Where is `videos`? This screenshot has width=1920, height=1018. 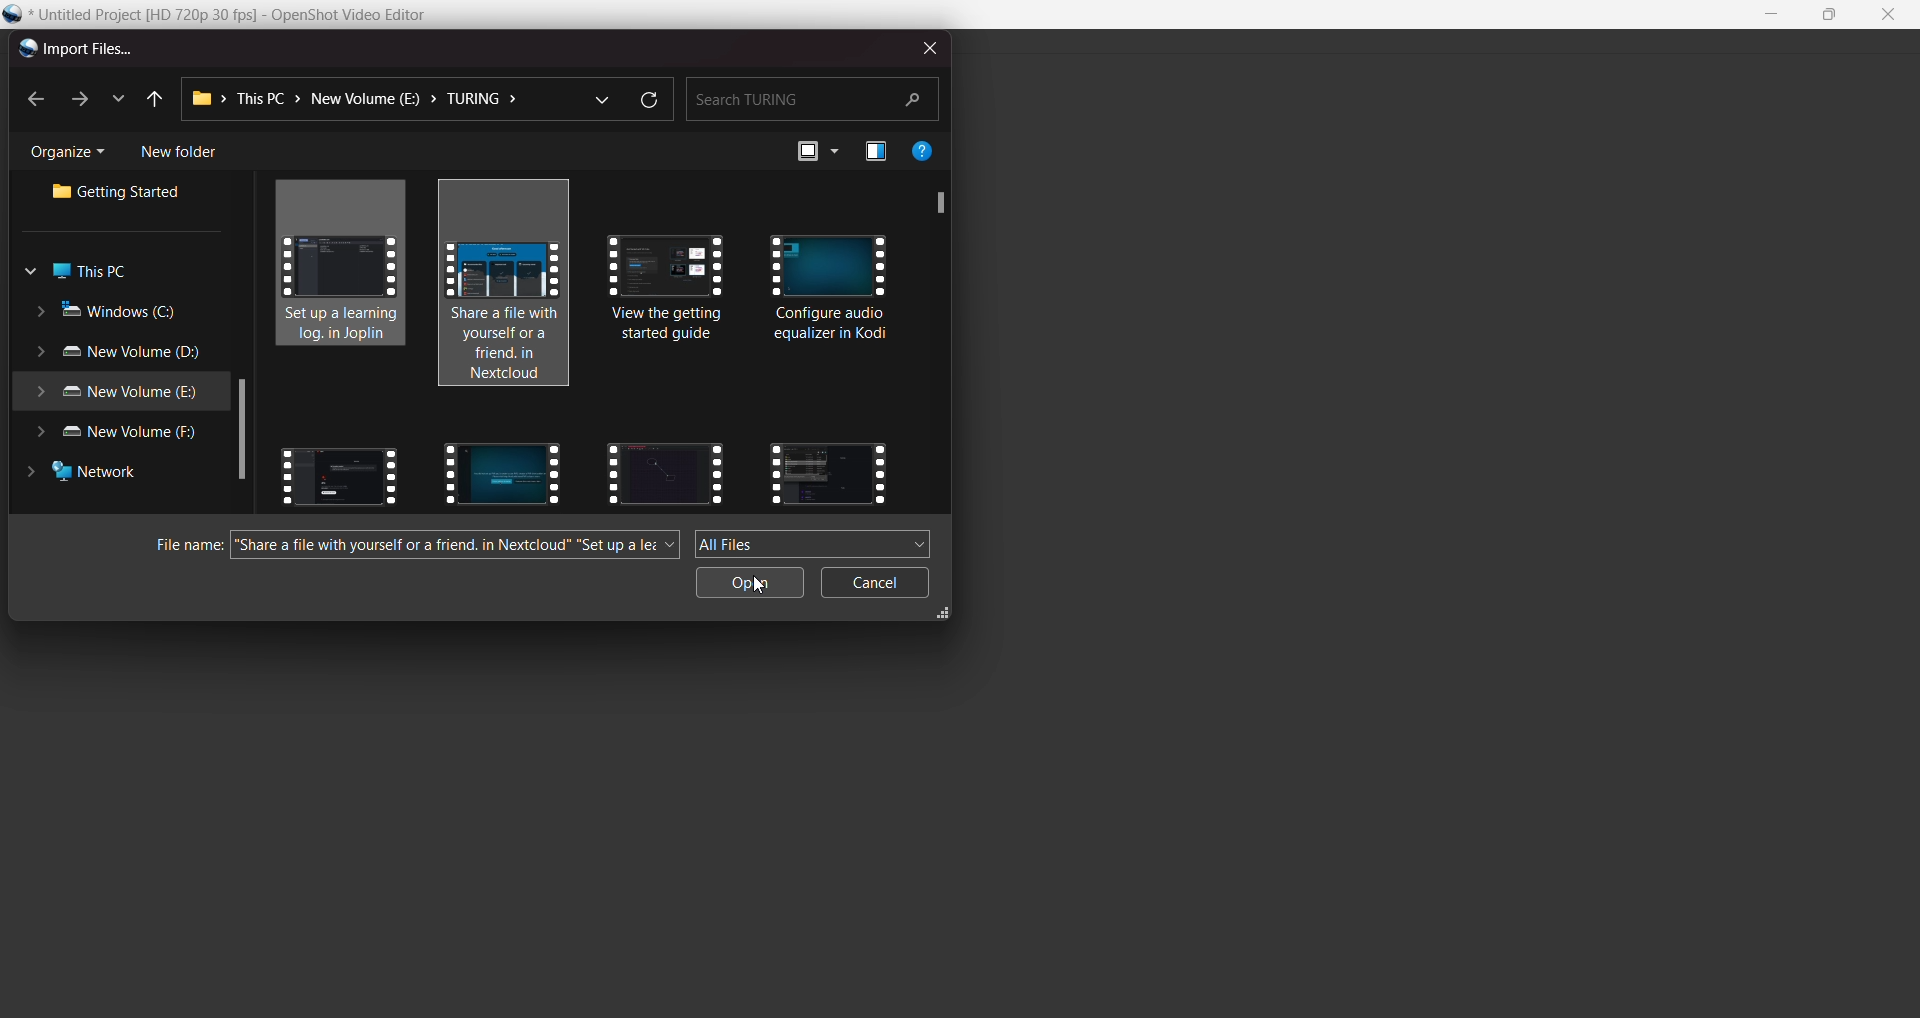 videos is located at coordinates (828, 471).